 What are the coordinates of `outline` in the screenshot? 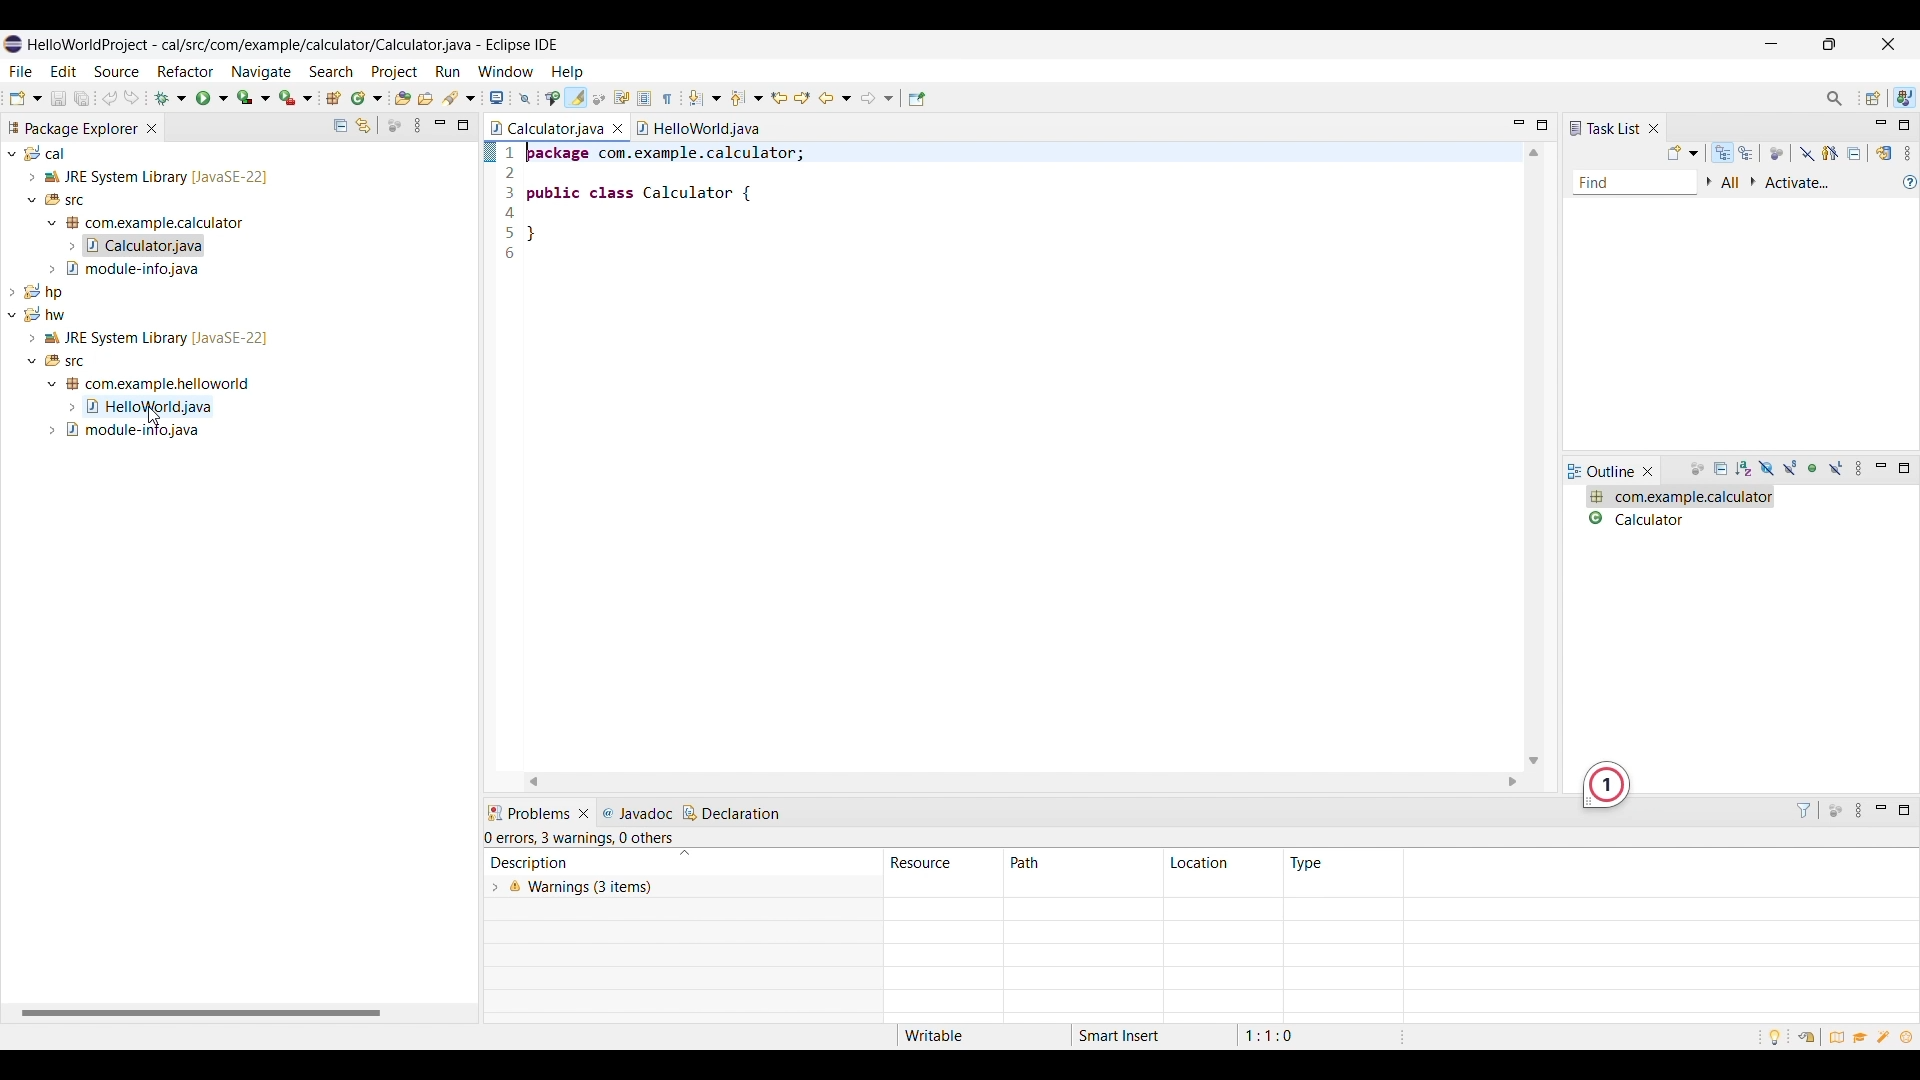 It's located at (1602, 472).